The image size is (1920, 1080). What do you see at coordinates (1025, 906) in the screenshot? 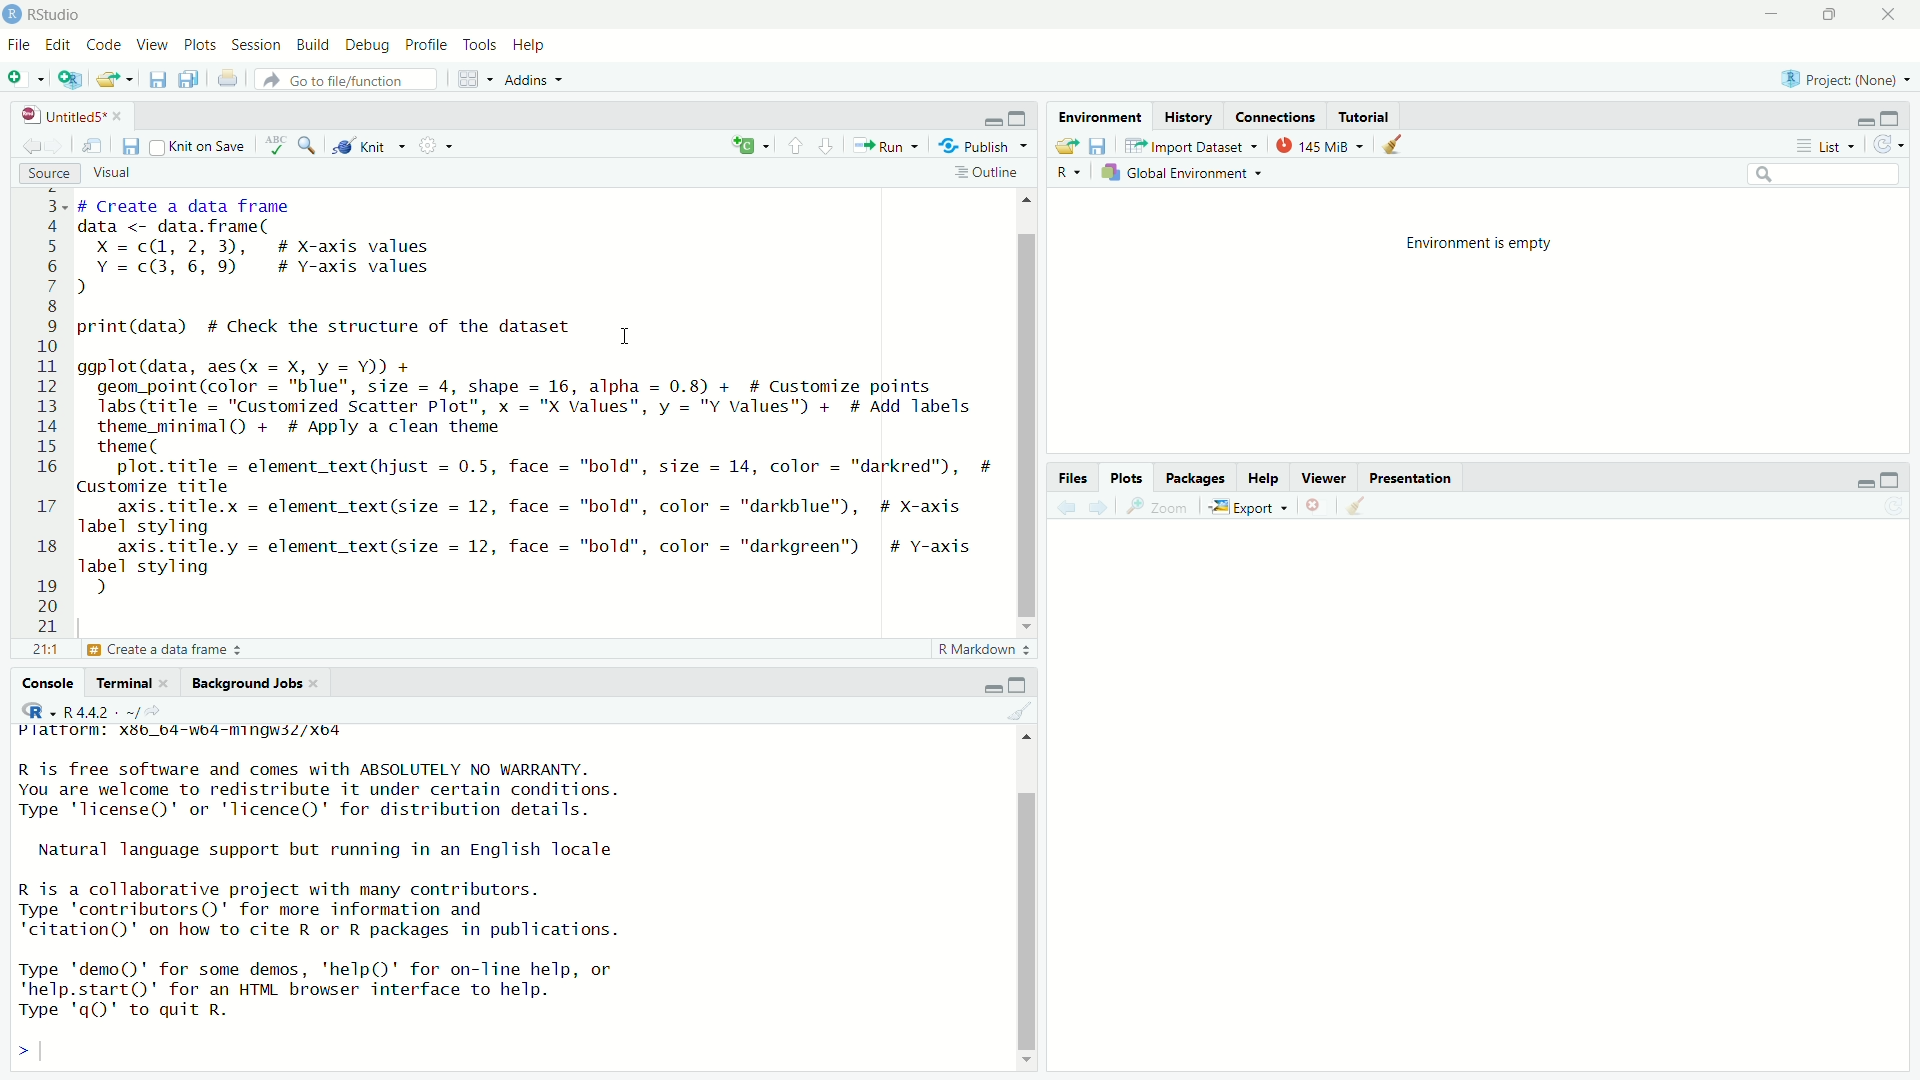
I see `Scrollbar` at bounding box center [1025, 906].